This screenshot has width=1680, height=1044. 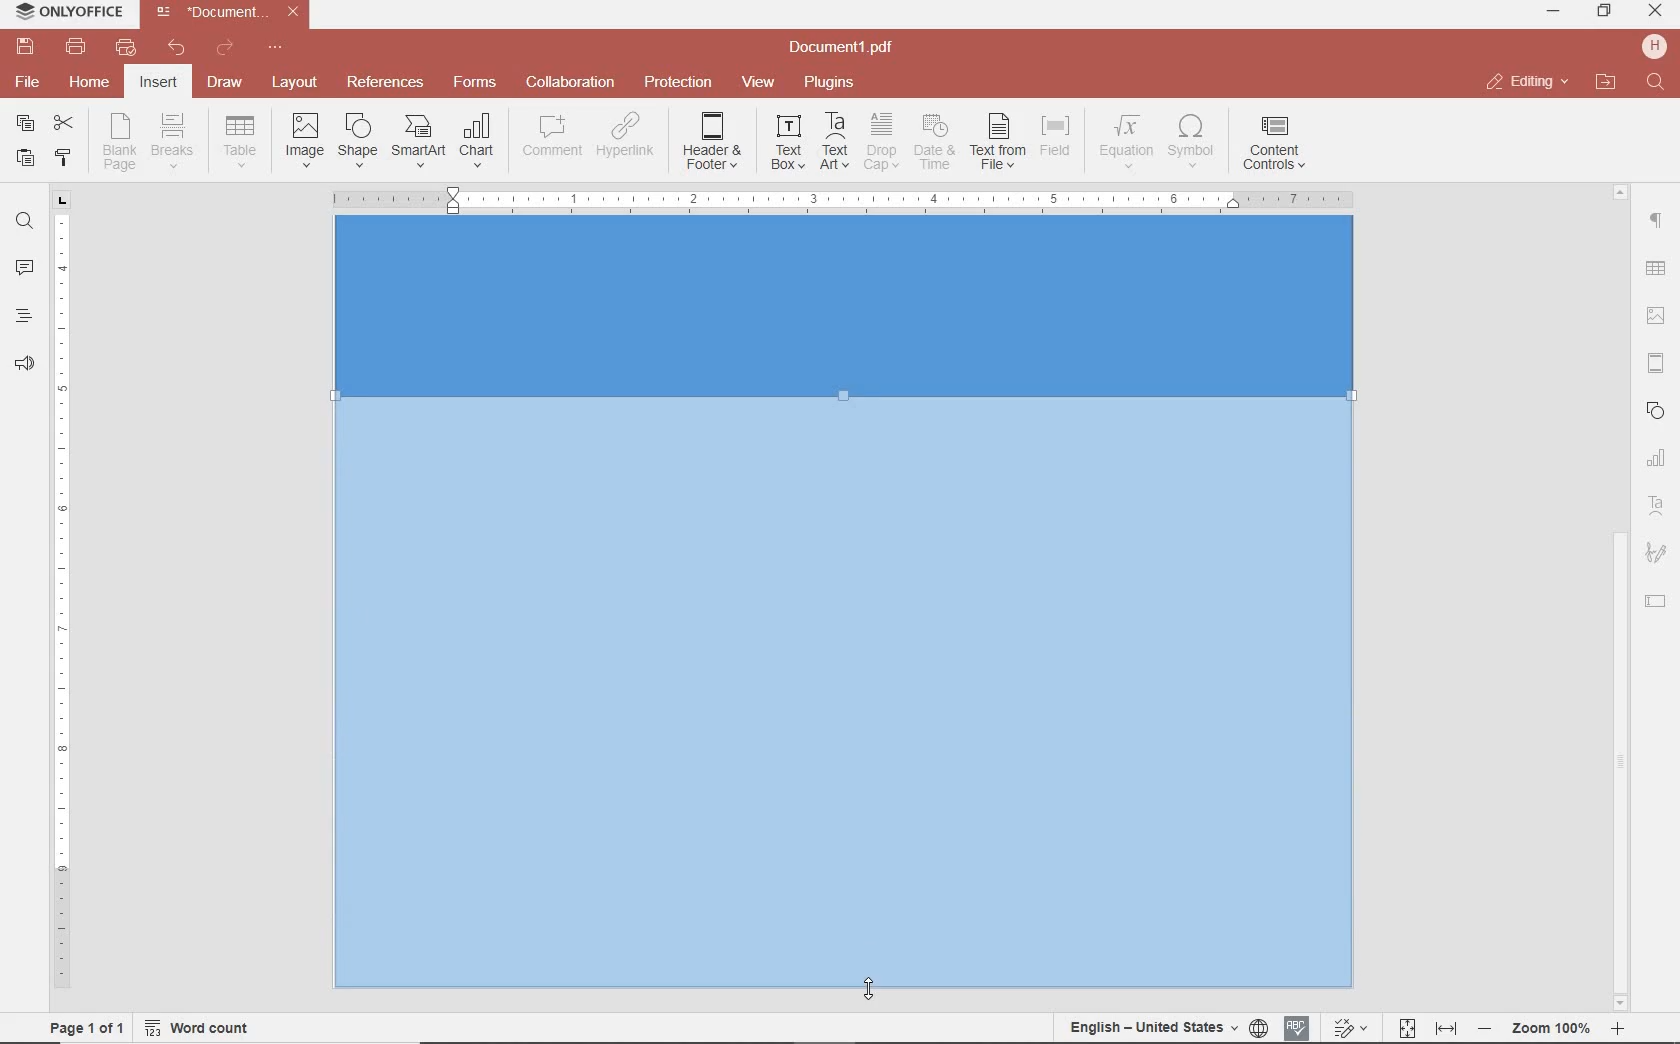 What do you see at coordinates (1551, 1029) in the screenshot?
I see `` at bounding box center [1551, 1029].